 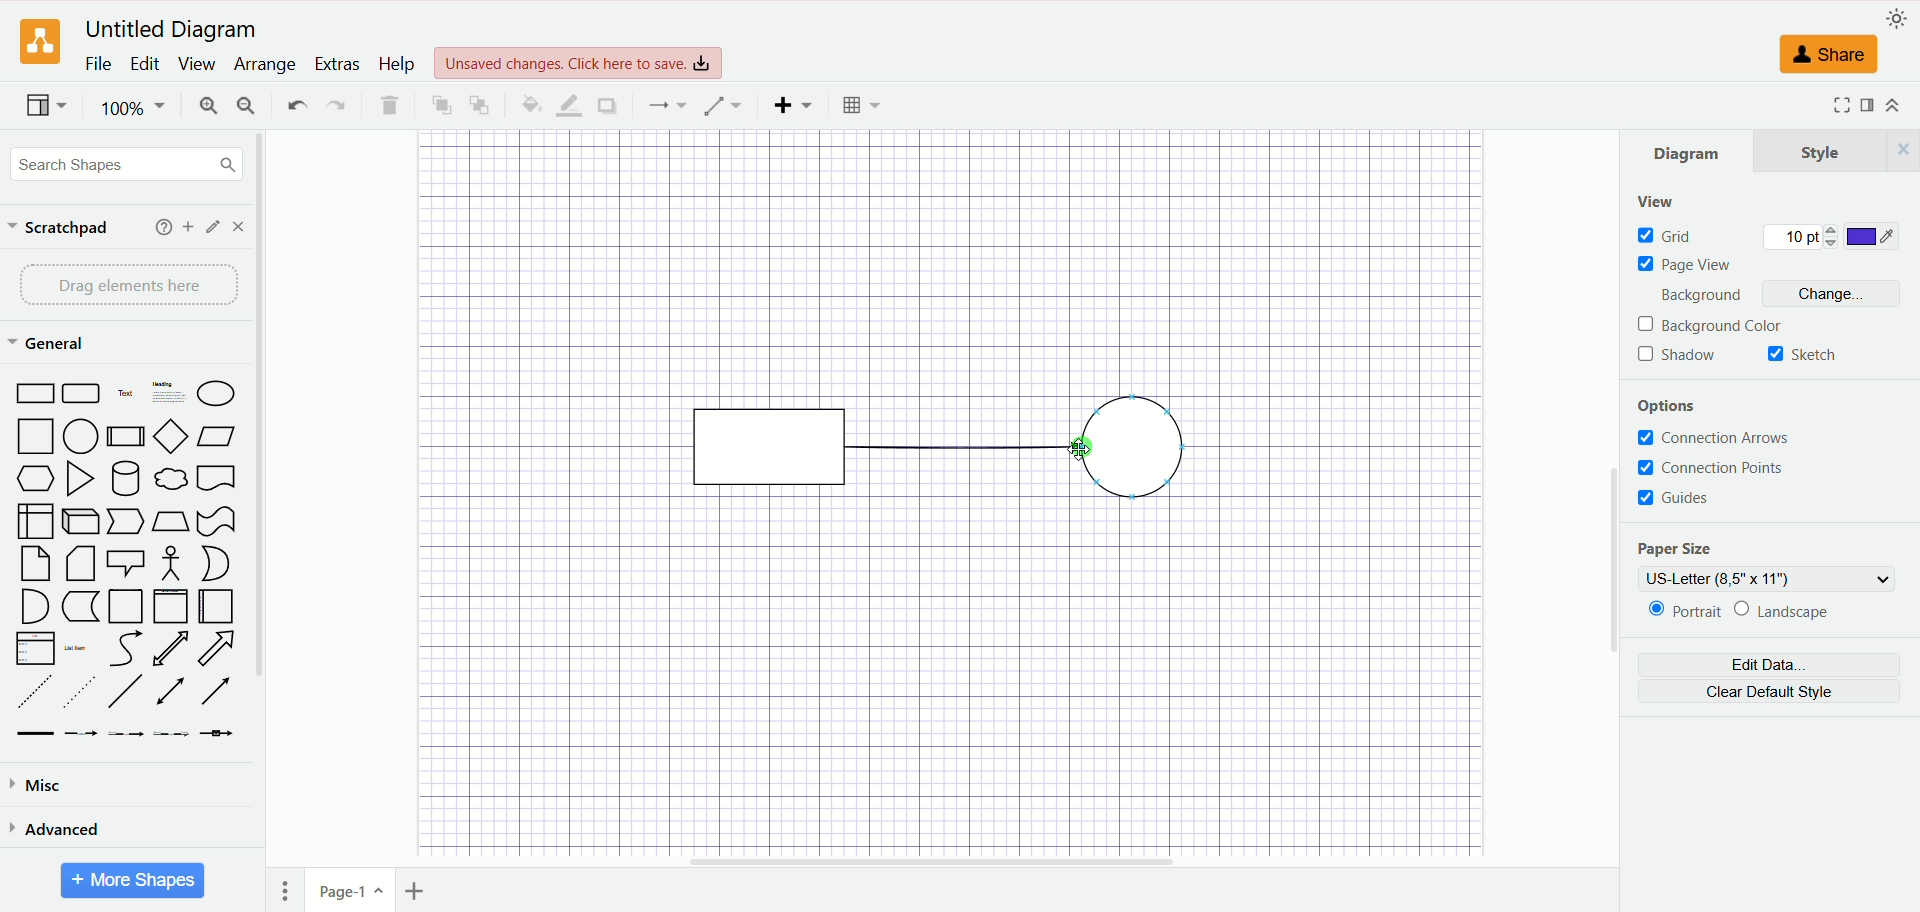 I want to click on Triangle, so click(x=83, y=479).